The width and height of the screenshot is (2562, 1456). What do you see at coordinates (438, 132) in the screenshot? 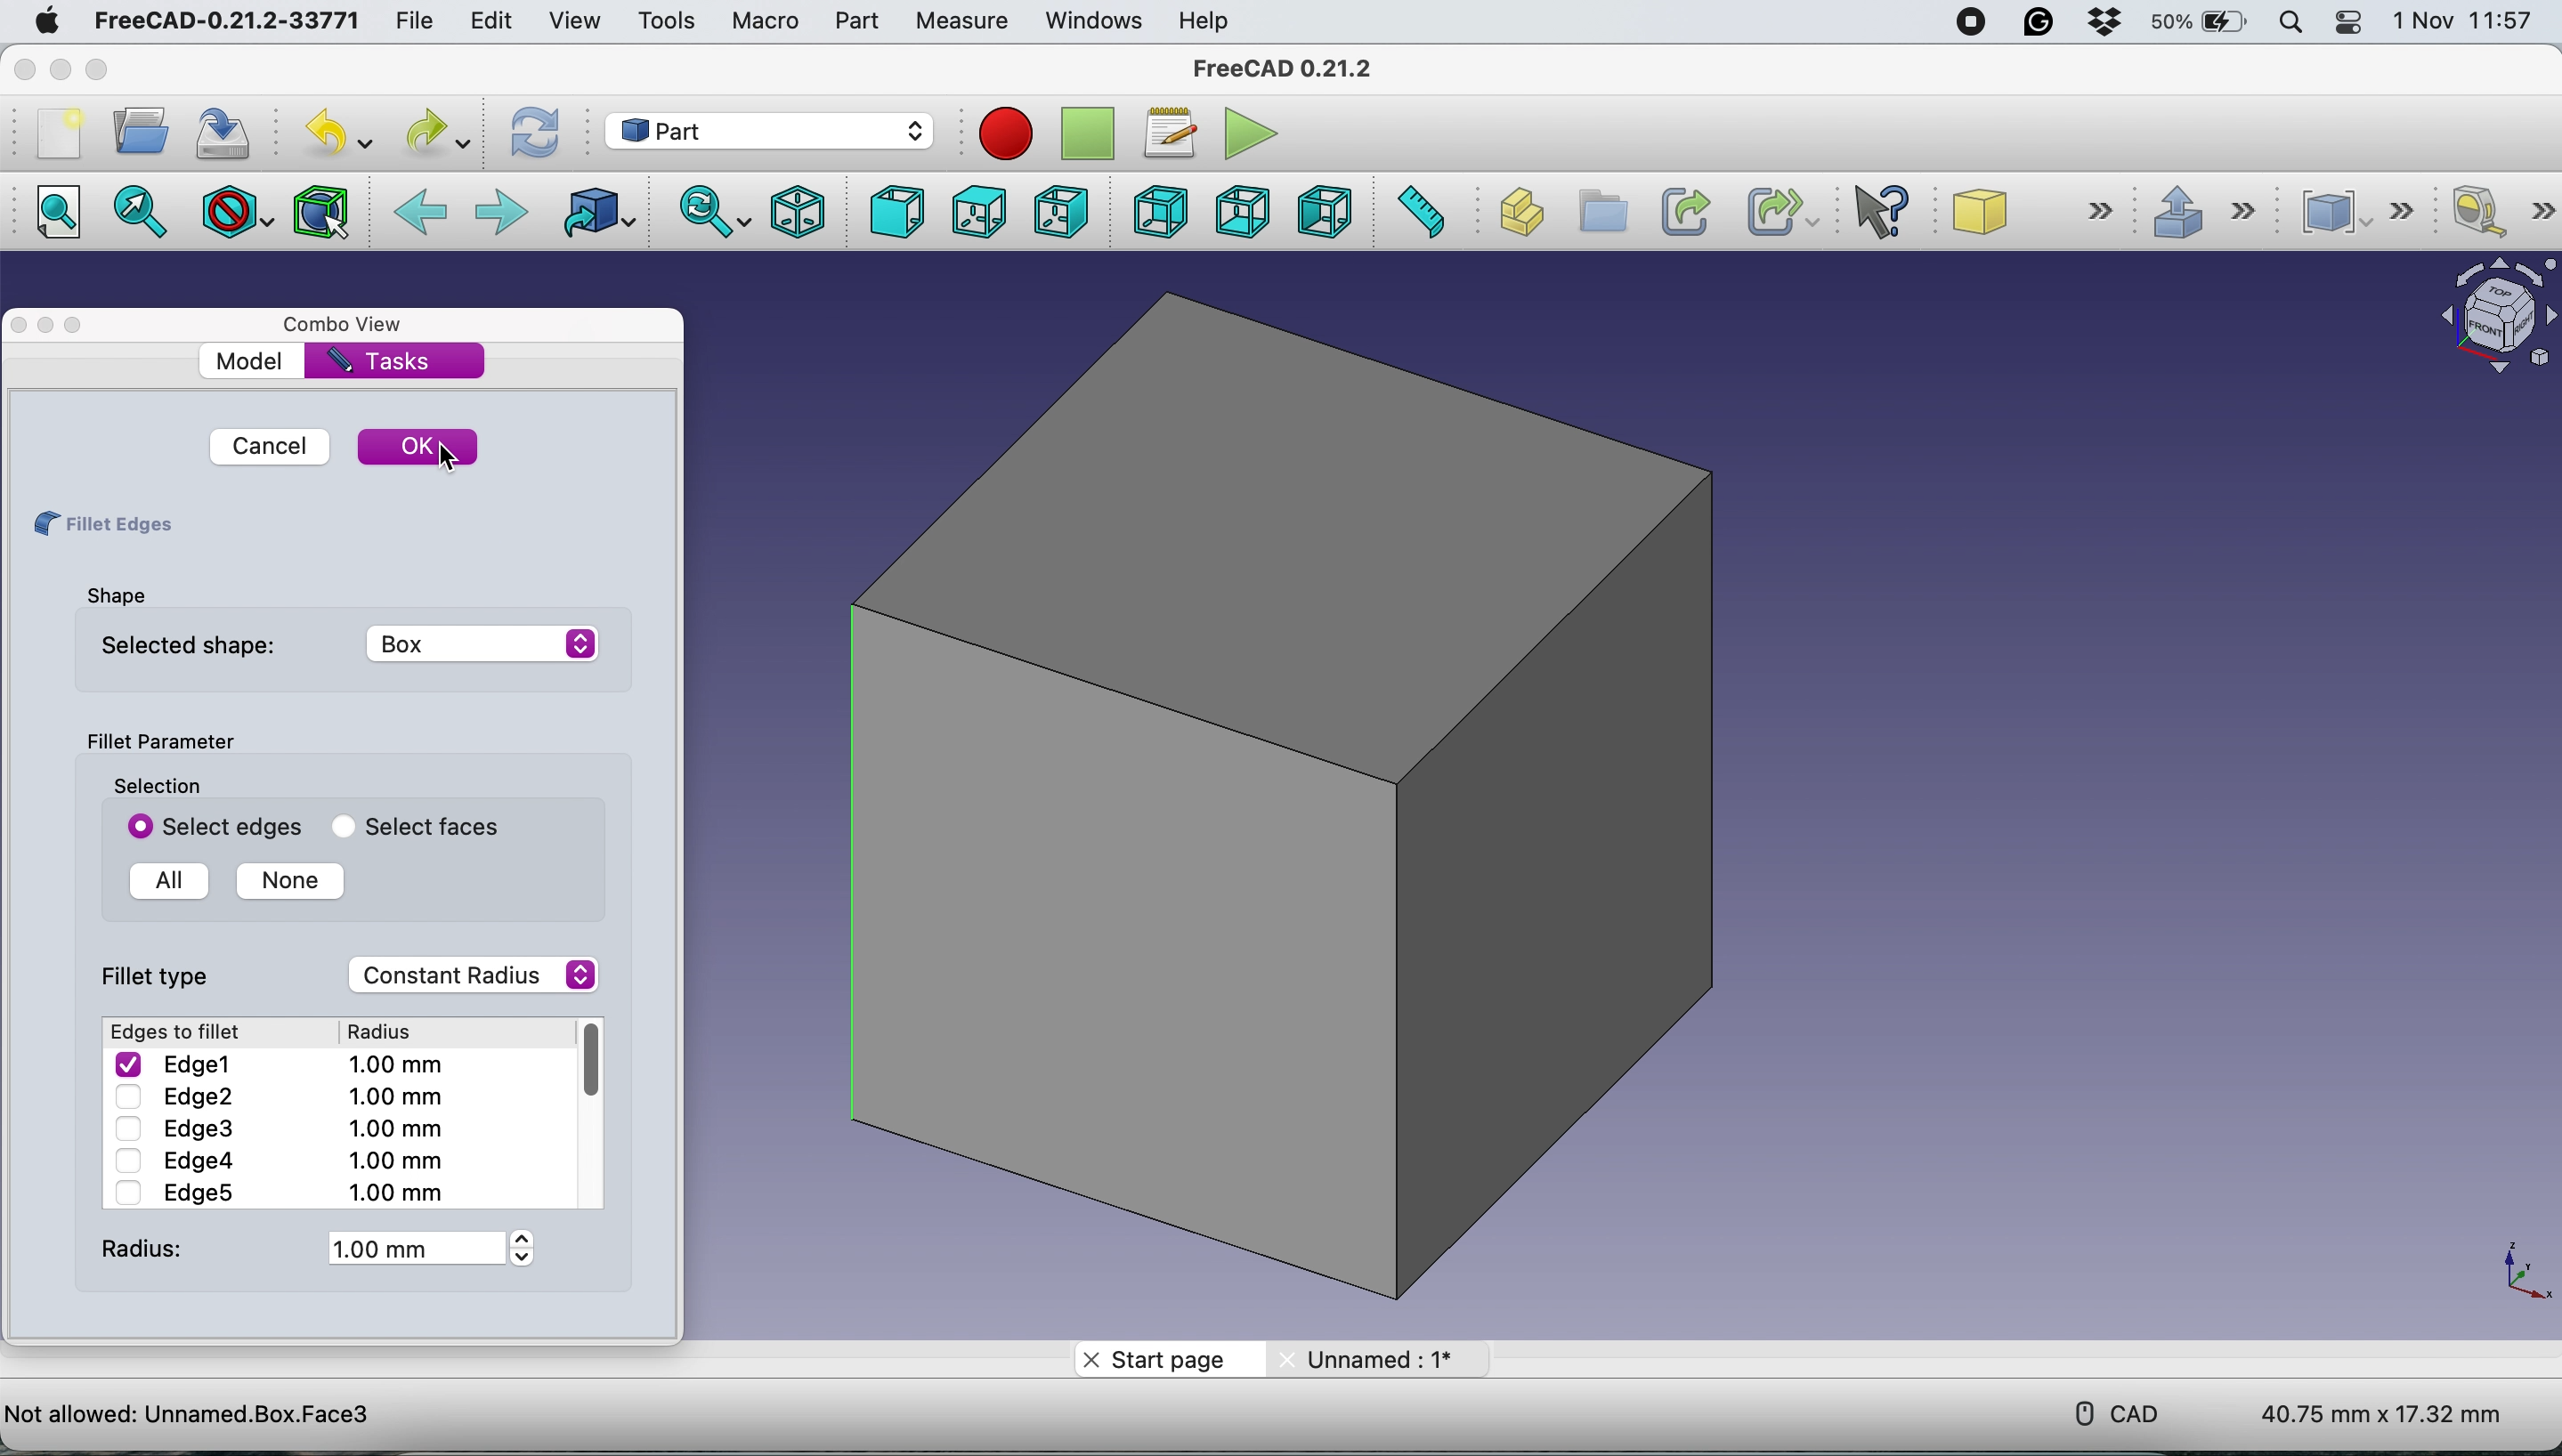
I see `redo` at bounding box center [438, 132].